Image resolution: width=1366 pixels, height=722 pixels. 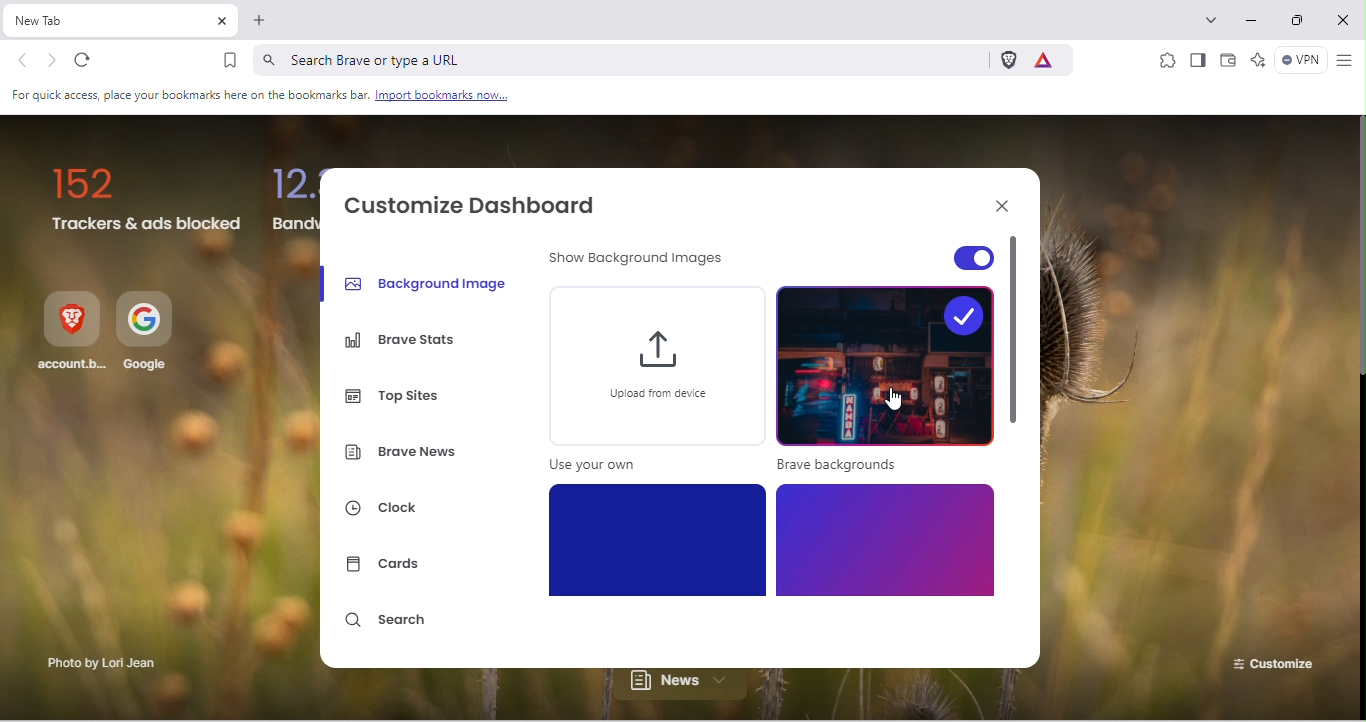 What do you see at coordinates (393, 511) in the screenshot?
I see `Clock` at bounding box center [393, 511].